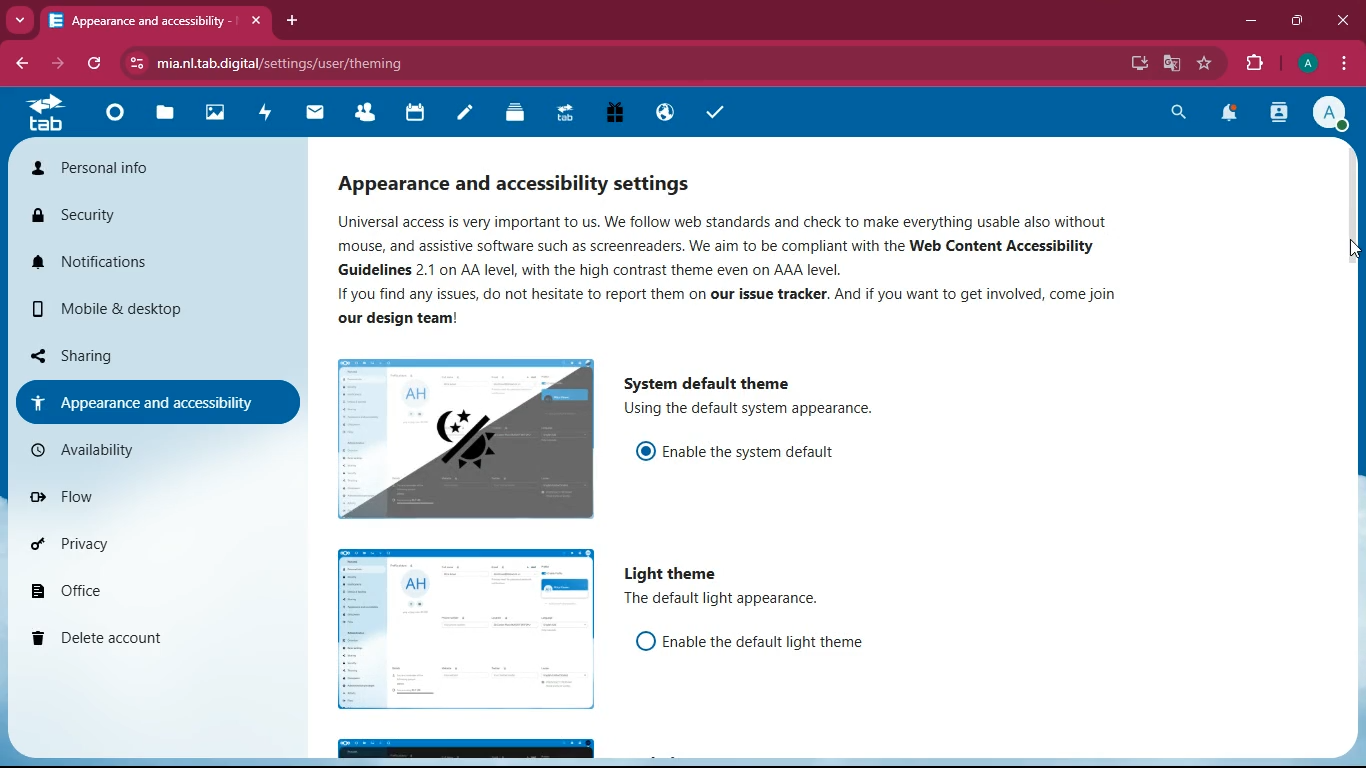  Describe the element at coordinates (730, 600) in the screenshot. I see `description` at that location.